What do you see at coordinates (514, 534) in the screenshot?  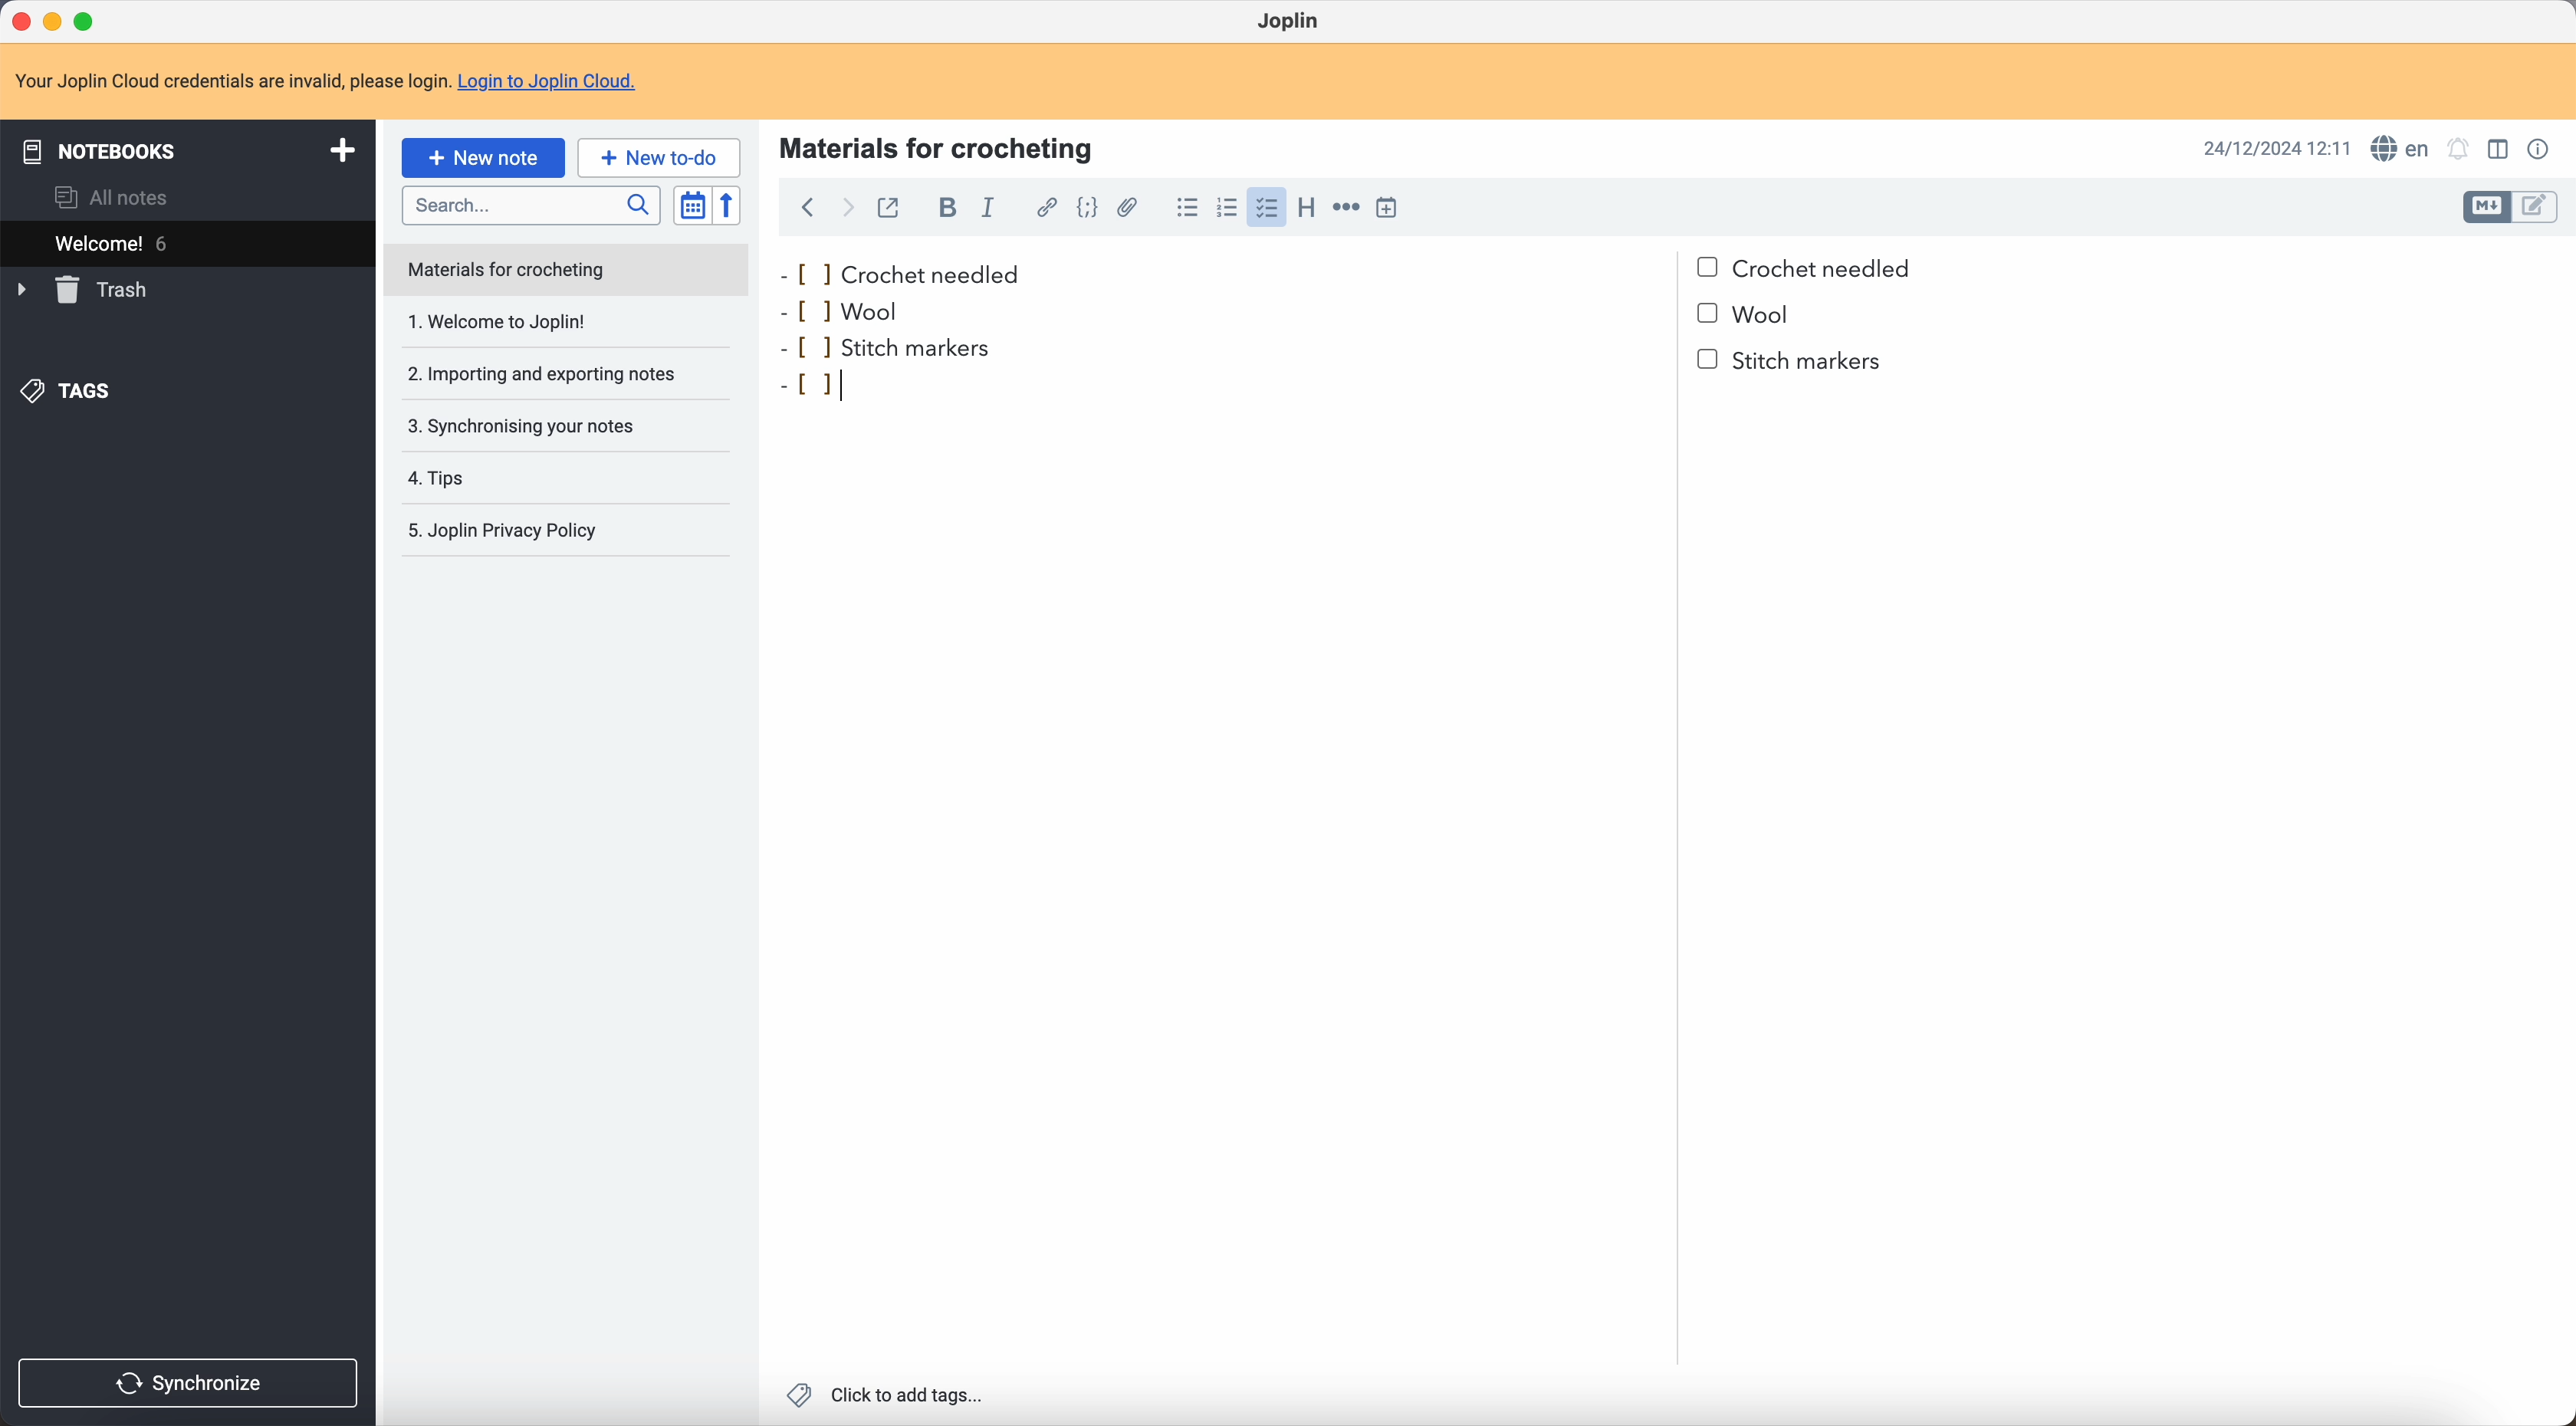 I see `Joplin privacy policy` at bounding box center [514, 534].